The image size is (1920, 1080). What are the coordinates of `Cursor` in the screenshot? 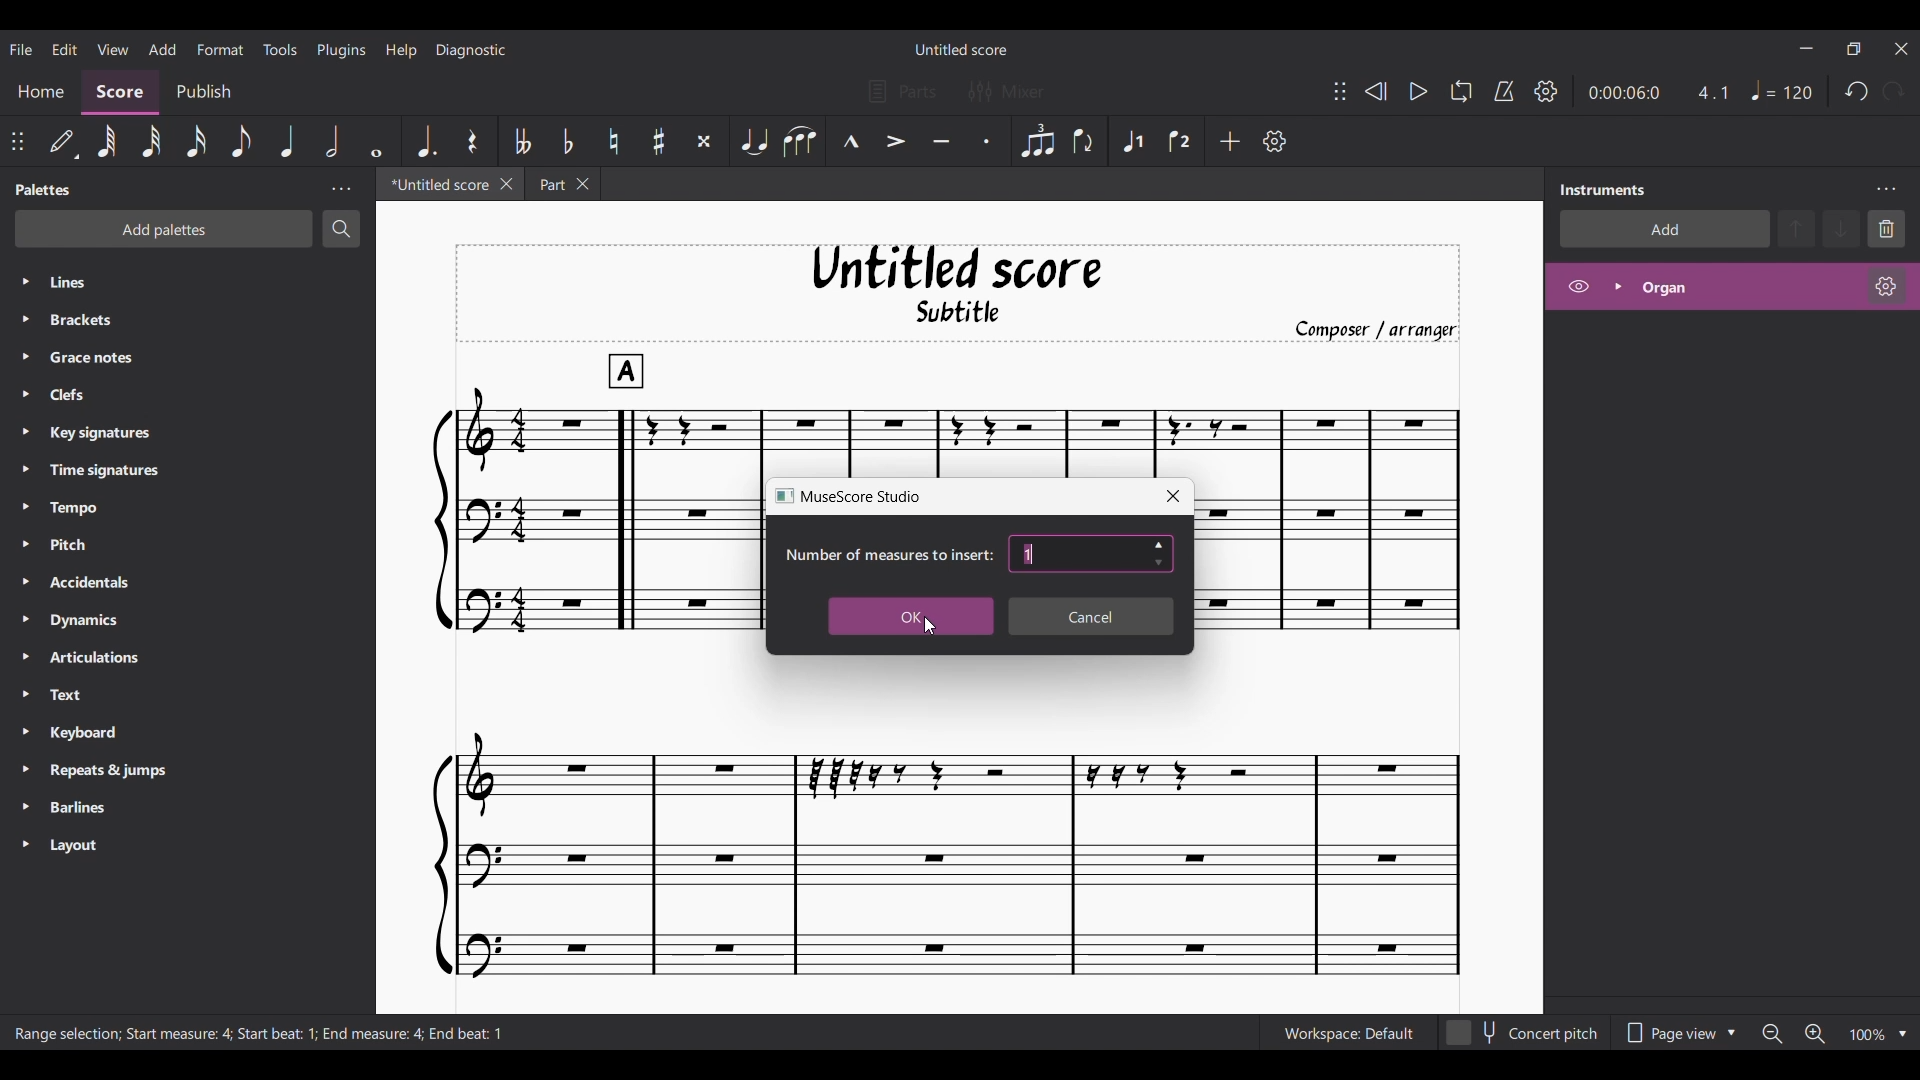 It's located at (929, 633).